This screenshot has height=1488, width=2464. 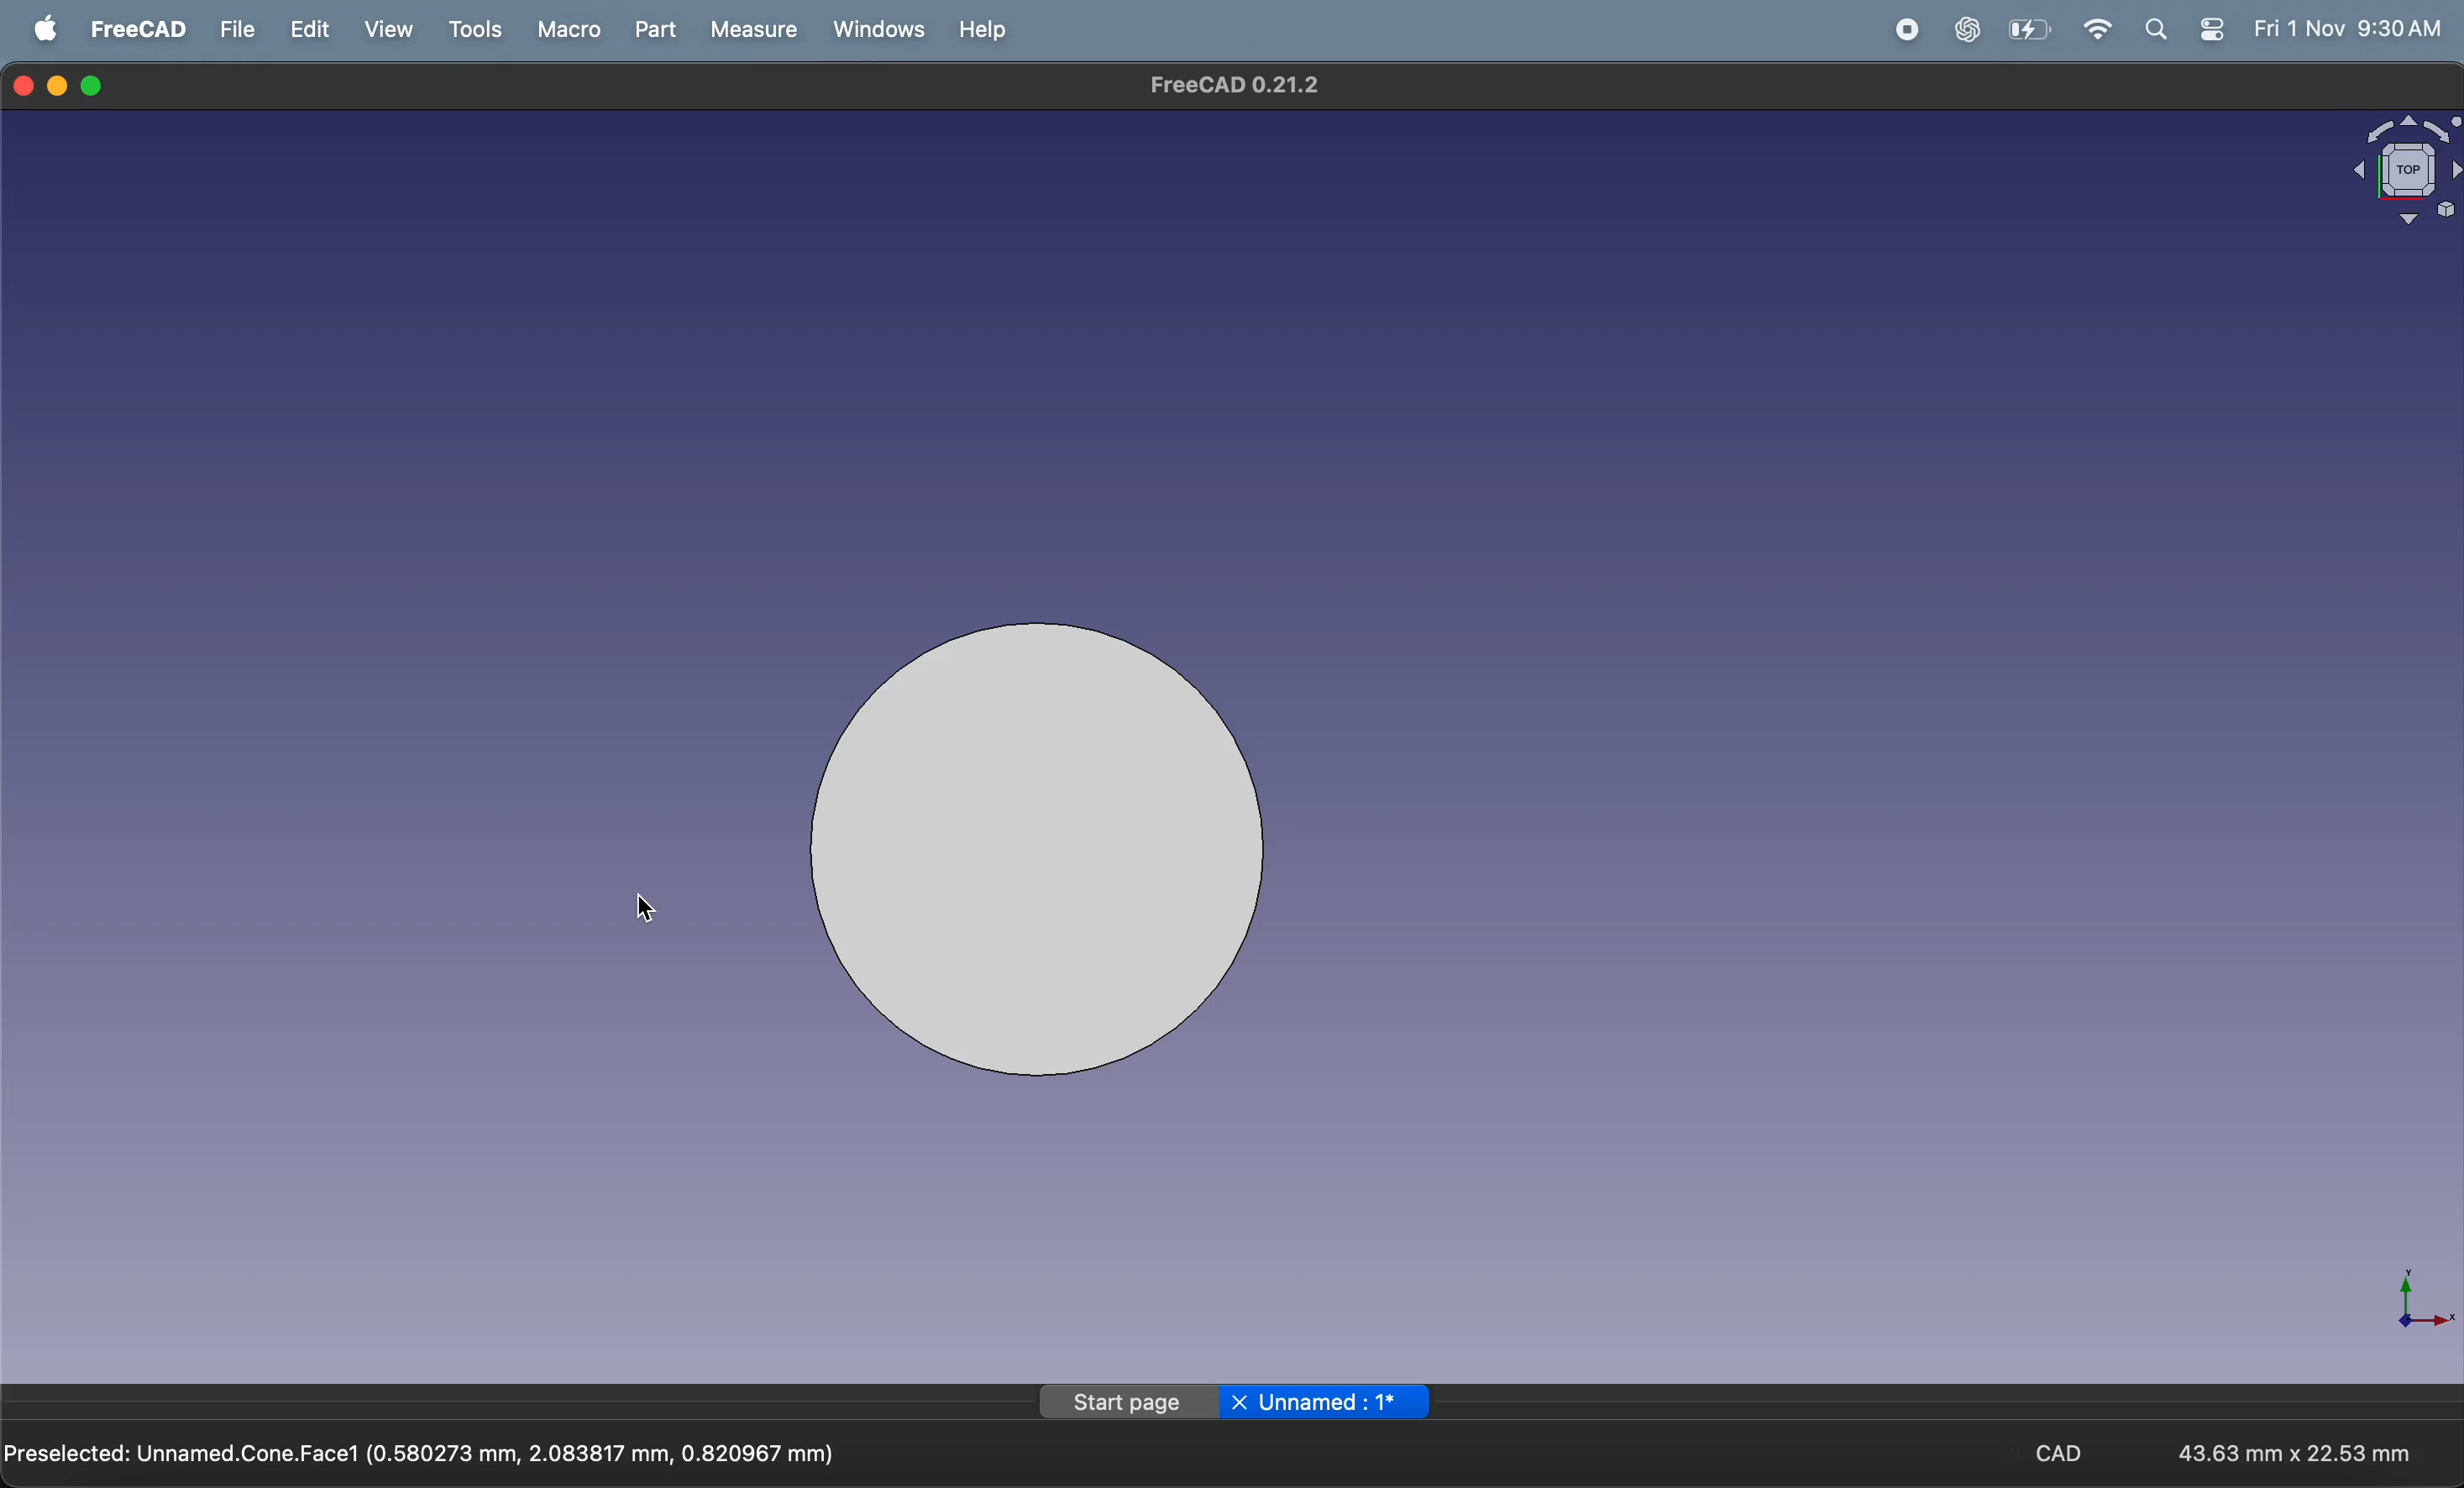 What do you see at coordinates (647, 30) in the screenshot?
I see `part` at bounding box center [647, 30].